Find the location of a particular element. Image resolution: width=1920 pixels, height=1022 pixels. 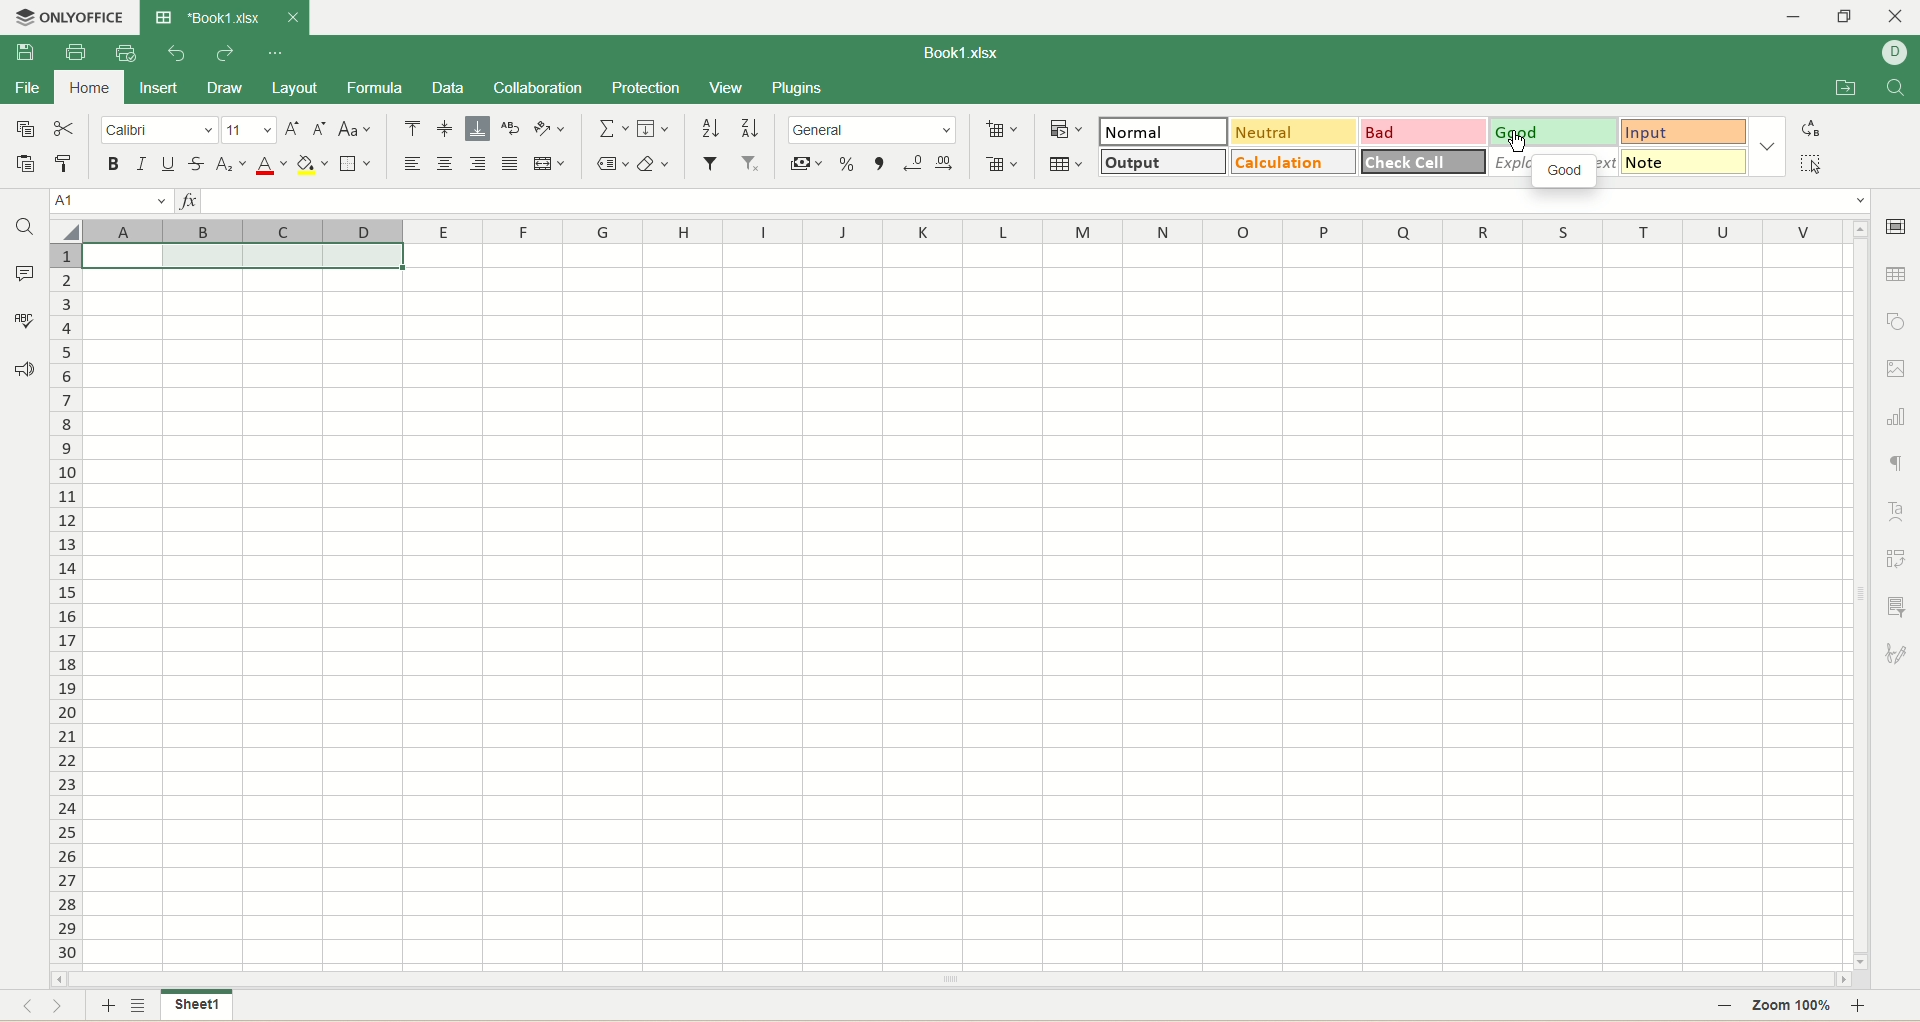

named ranges is located at coordinates (613, 164).